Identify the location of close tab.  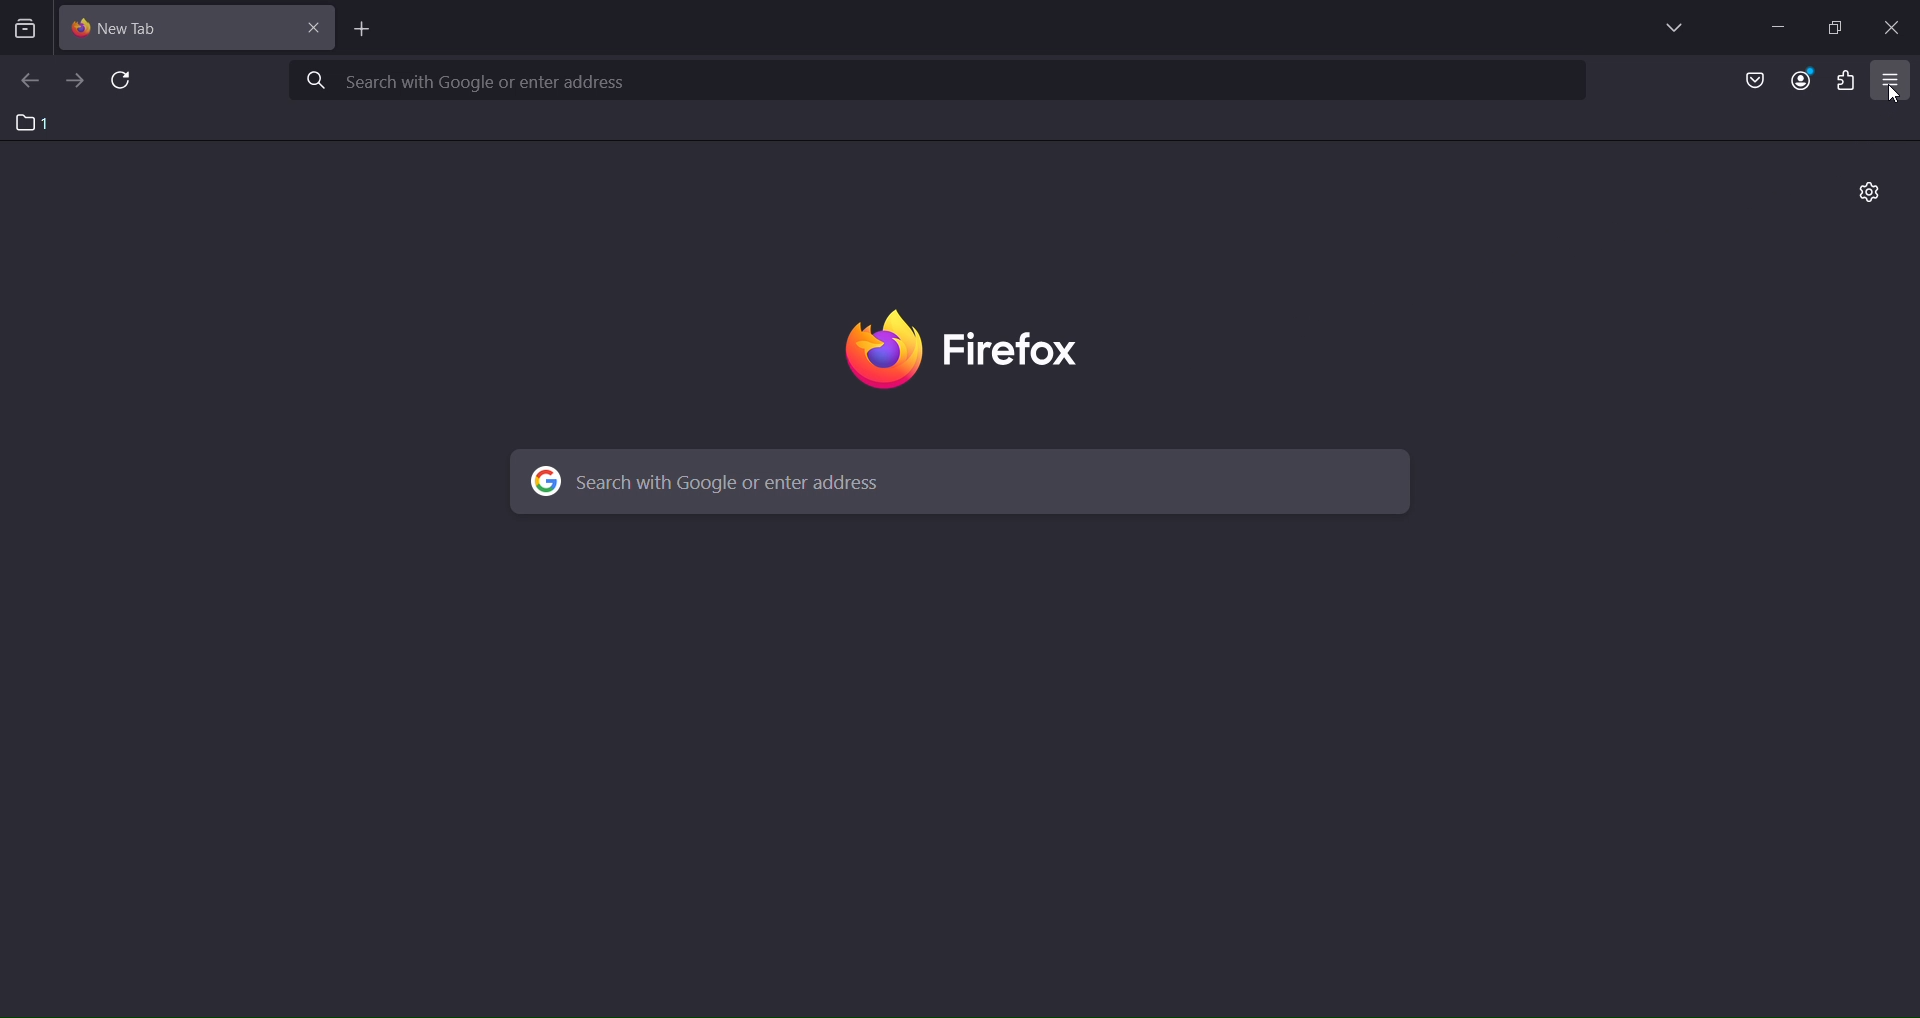
(182, 25).